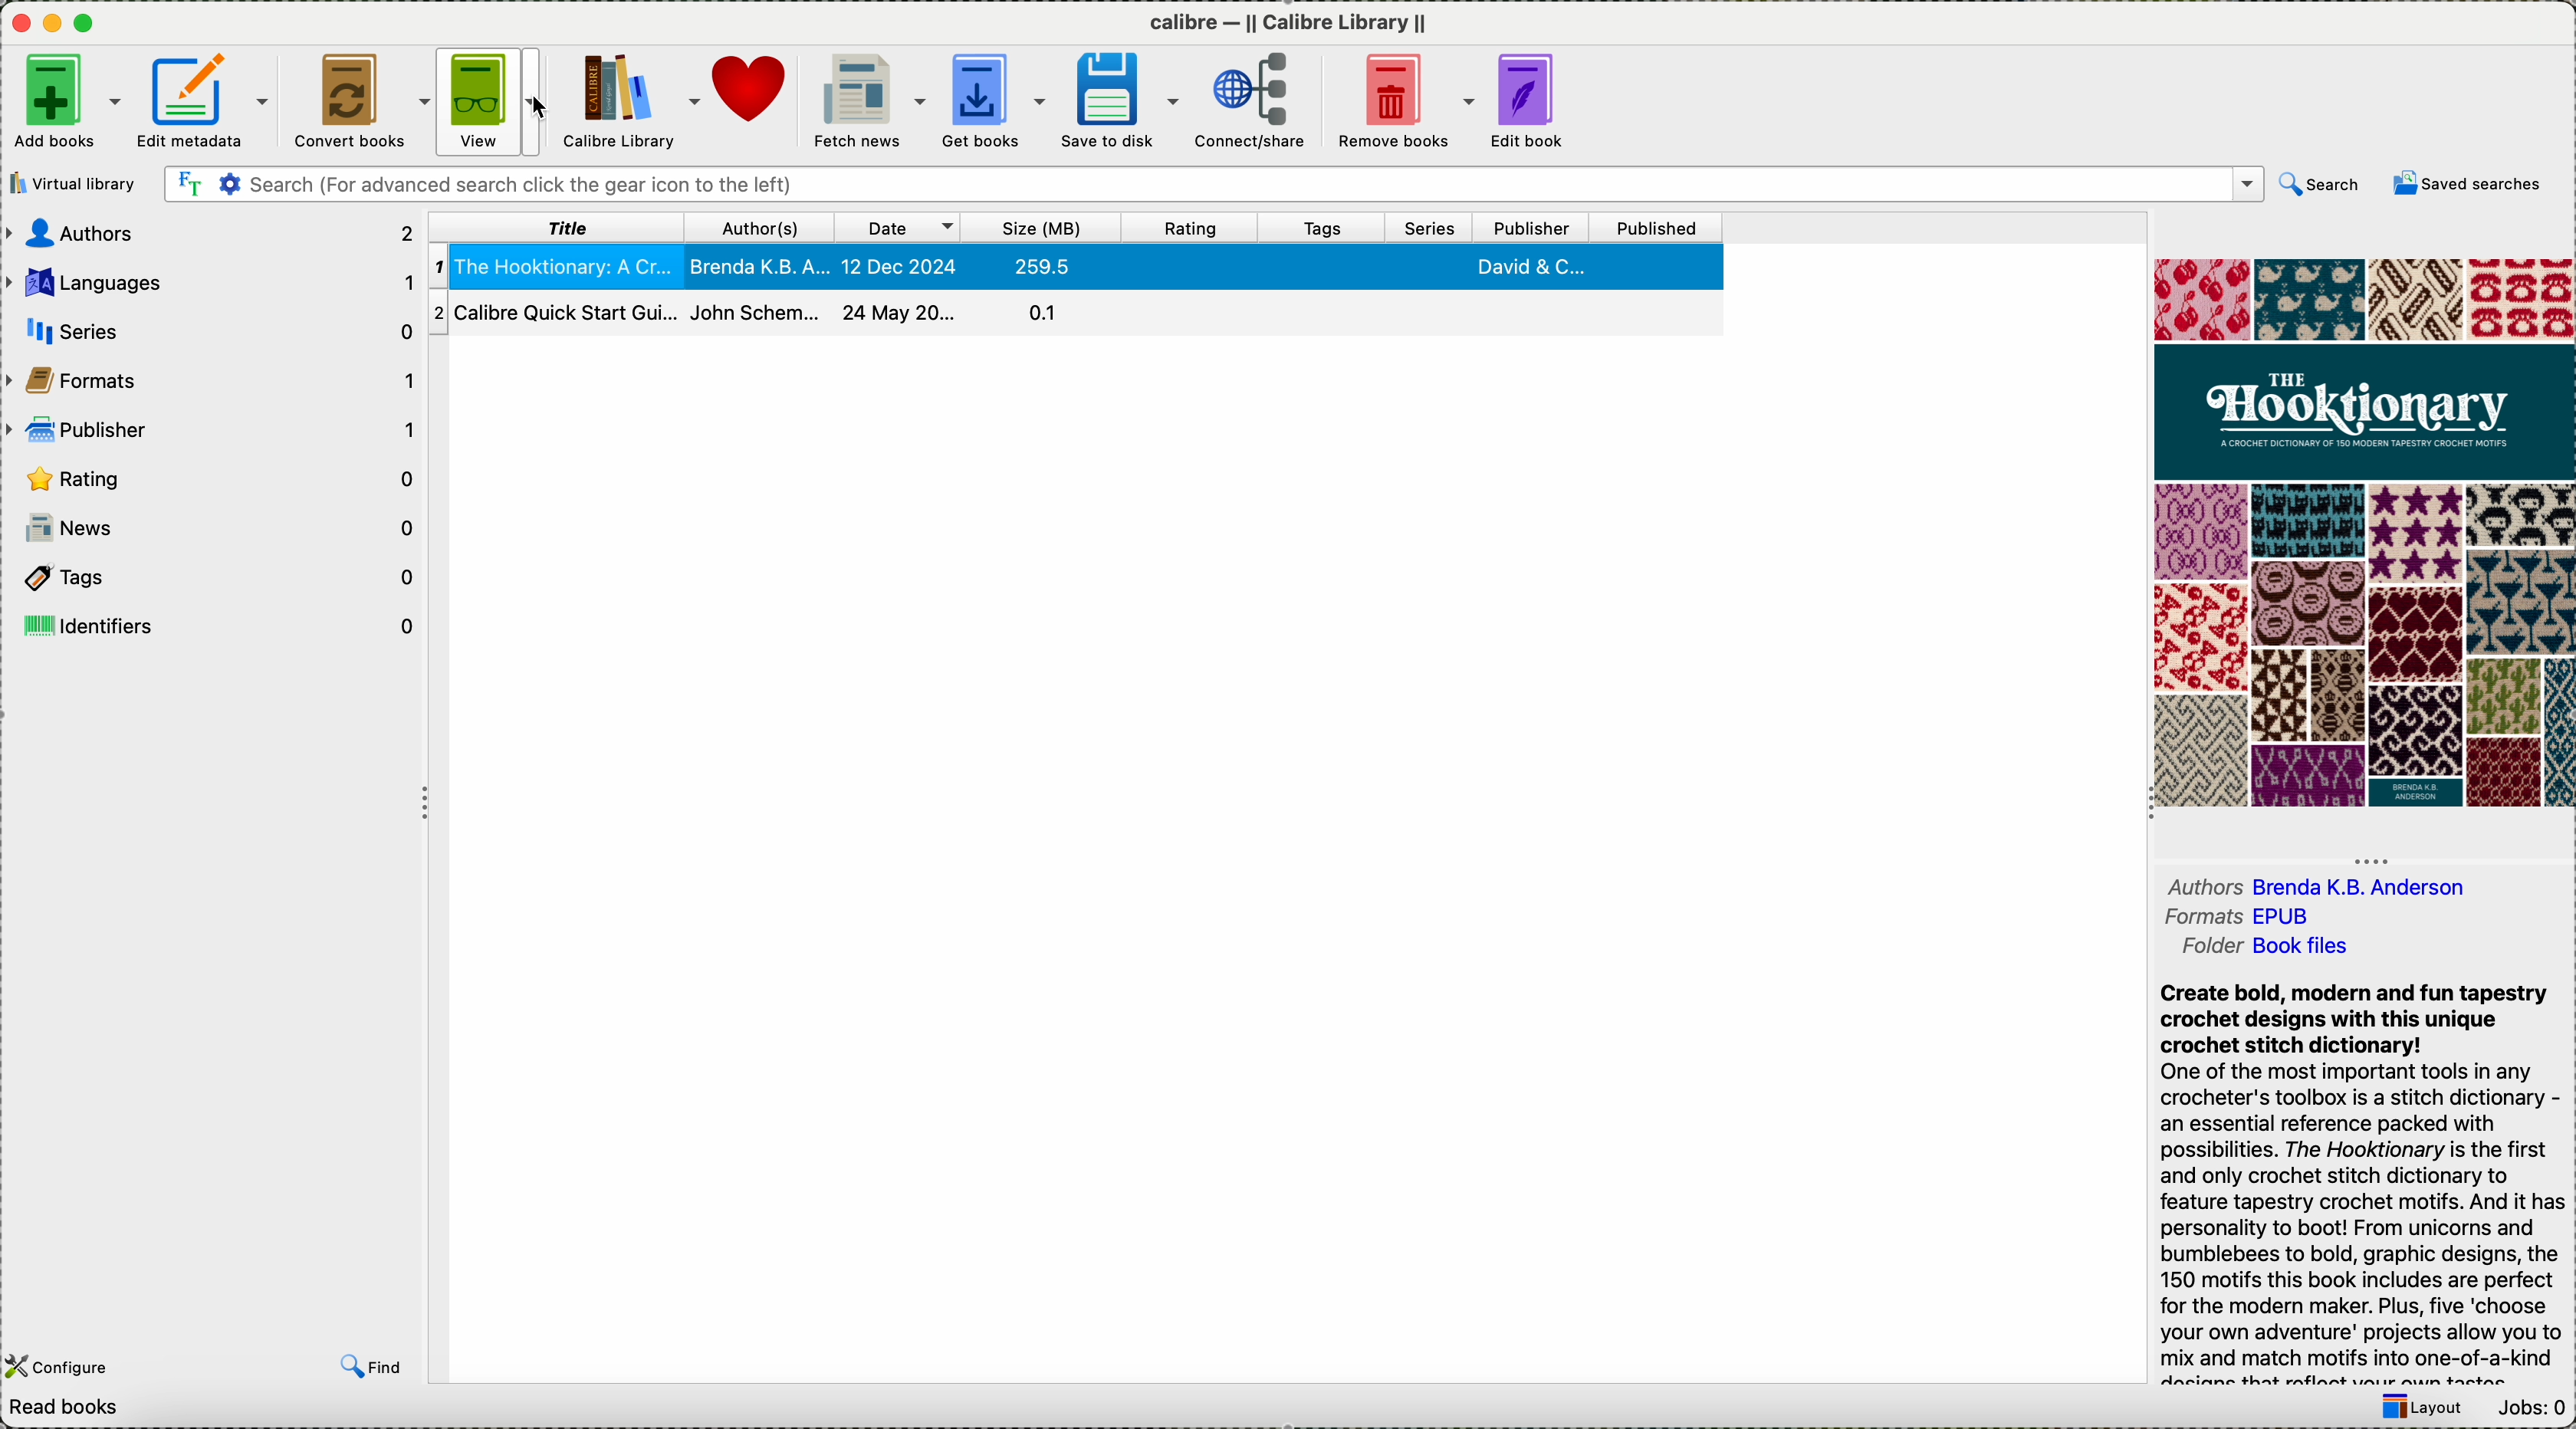 This screenshot has height=1429, width=2576. I want to click on second book, so click(1079, 313).